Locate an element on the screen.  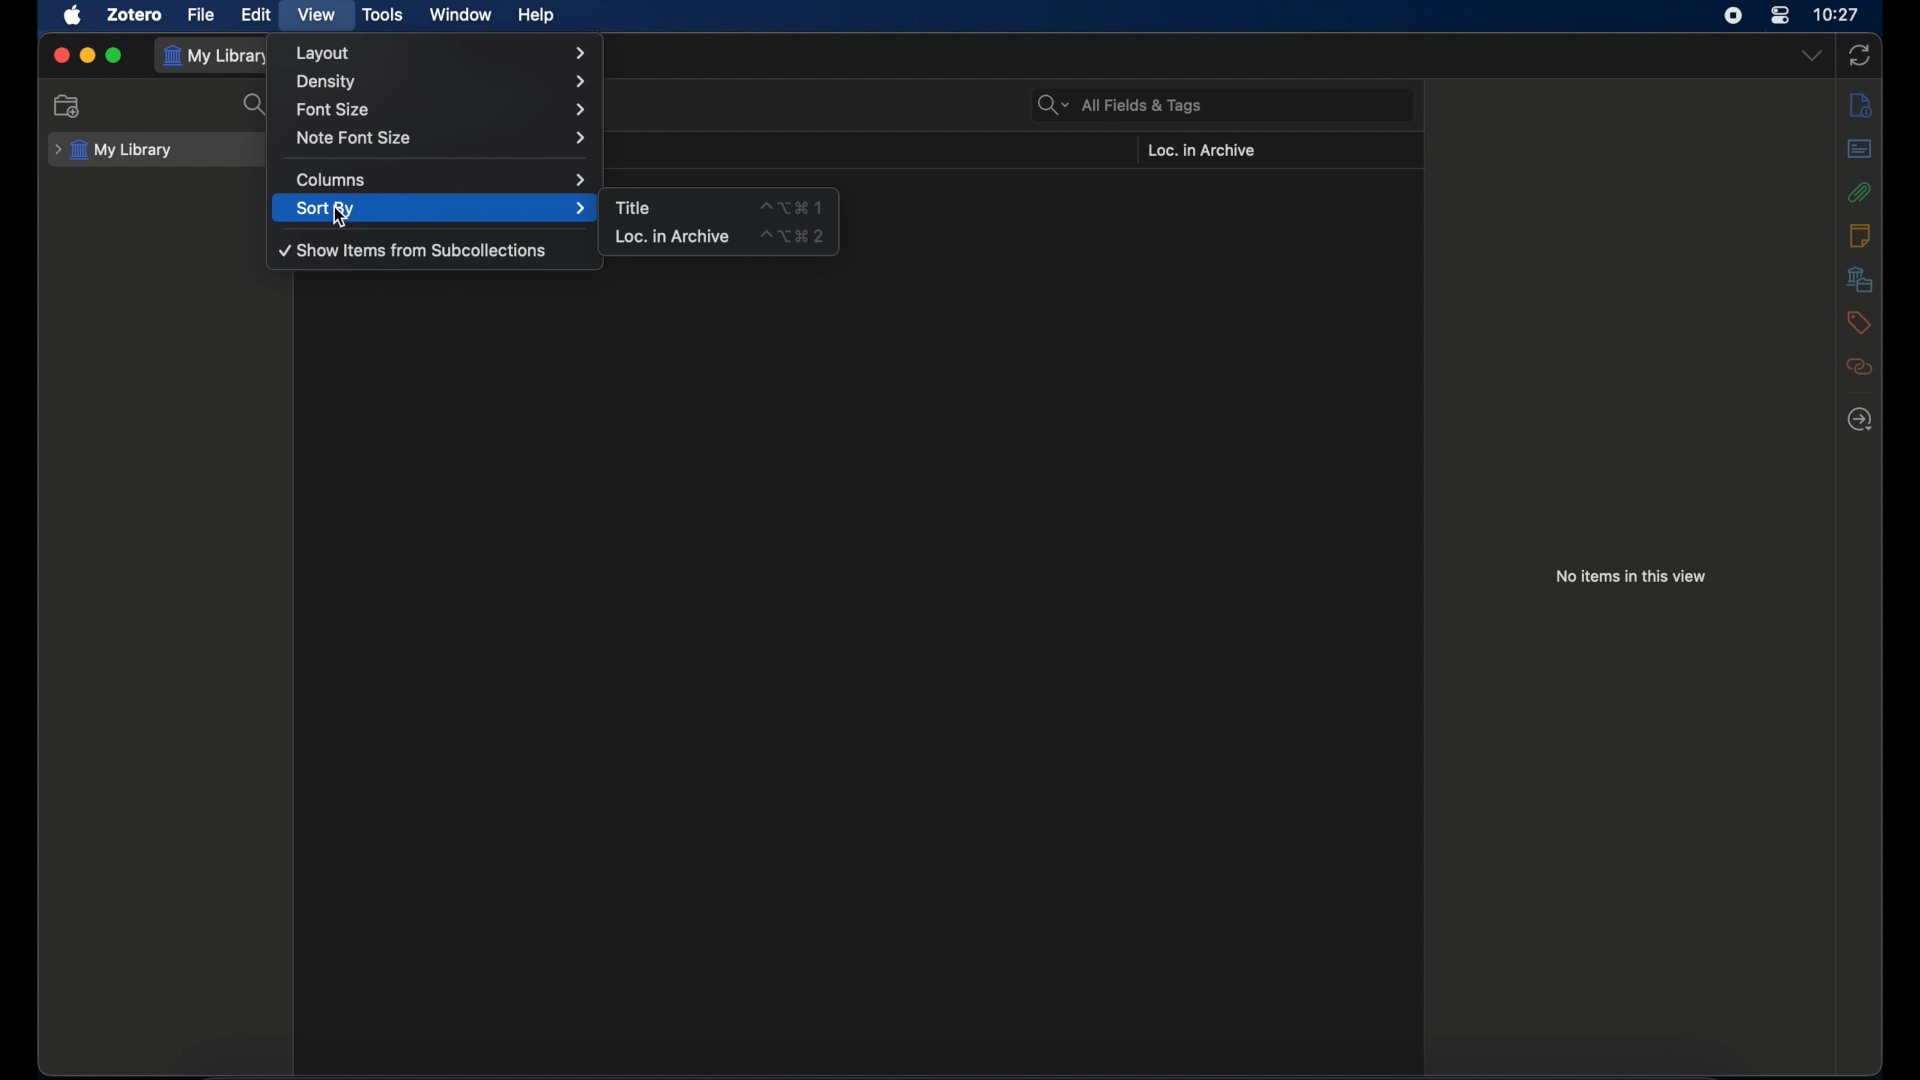
locate is located at coordinates (1860, 421).